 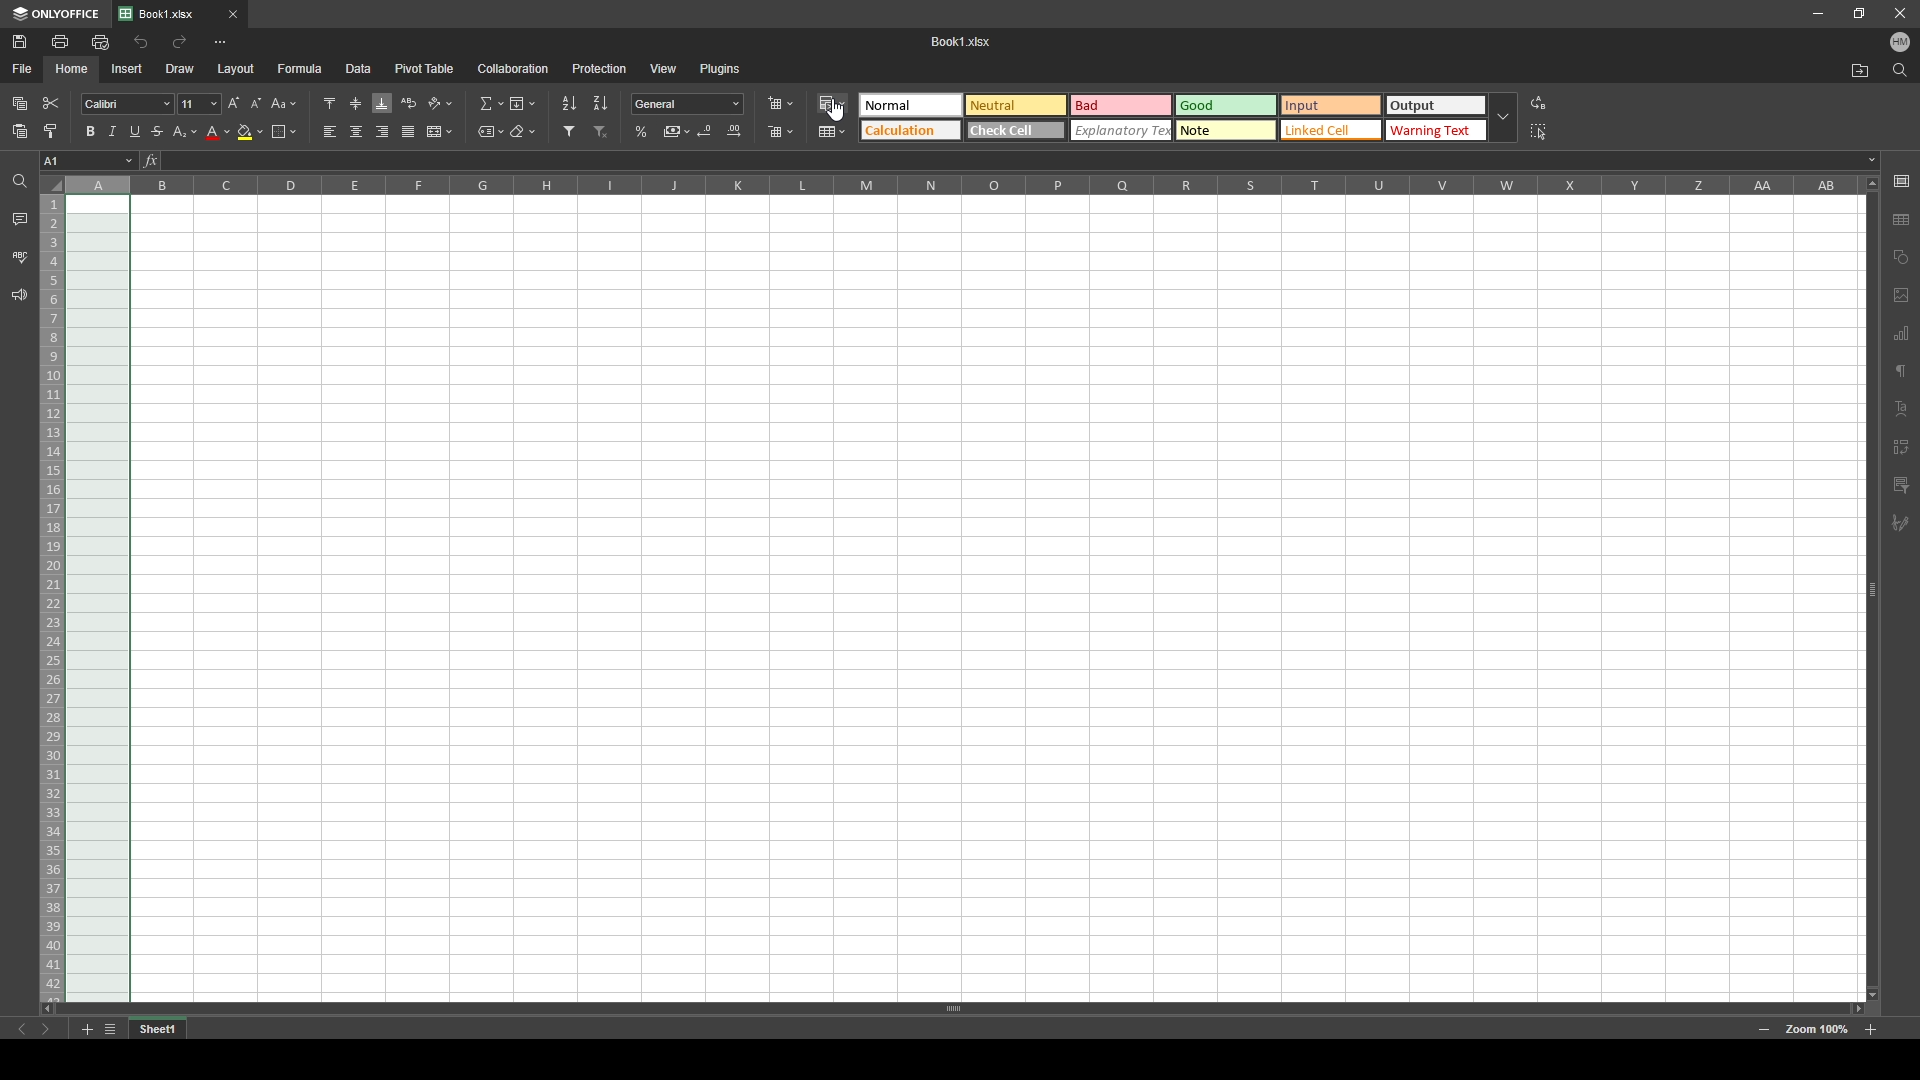 I want to click on increase decimal, so click(x=734, y=131).